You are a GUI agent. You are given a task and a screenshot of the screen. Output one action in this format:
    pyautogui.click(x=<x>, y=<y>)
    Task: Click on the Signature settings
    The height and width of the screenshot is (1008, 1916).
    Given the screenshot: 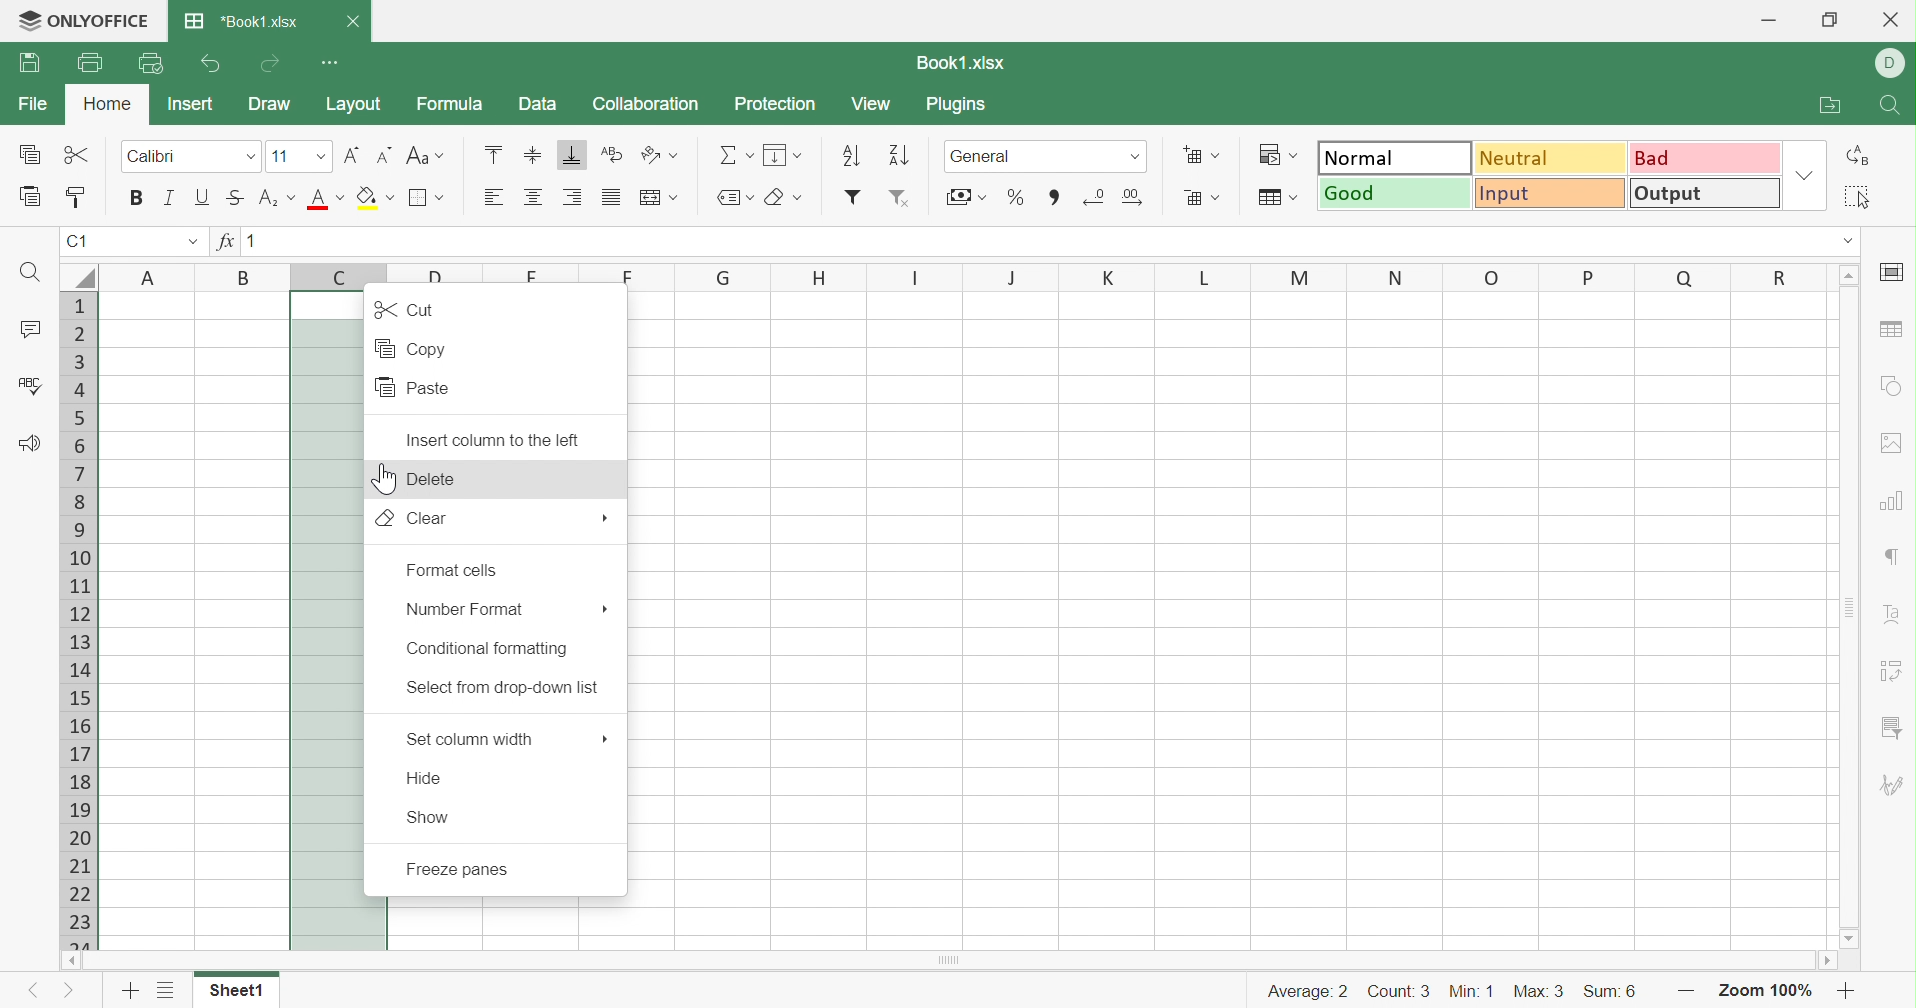 What is the action you would take?
    pyautogui.click(x=1893, y=787)
    